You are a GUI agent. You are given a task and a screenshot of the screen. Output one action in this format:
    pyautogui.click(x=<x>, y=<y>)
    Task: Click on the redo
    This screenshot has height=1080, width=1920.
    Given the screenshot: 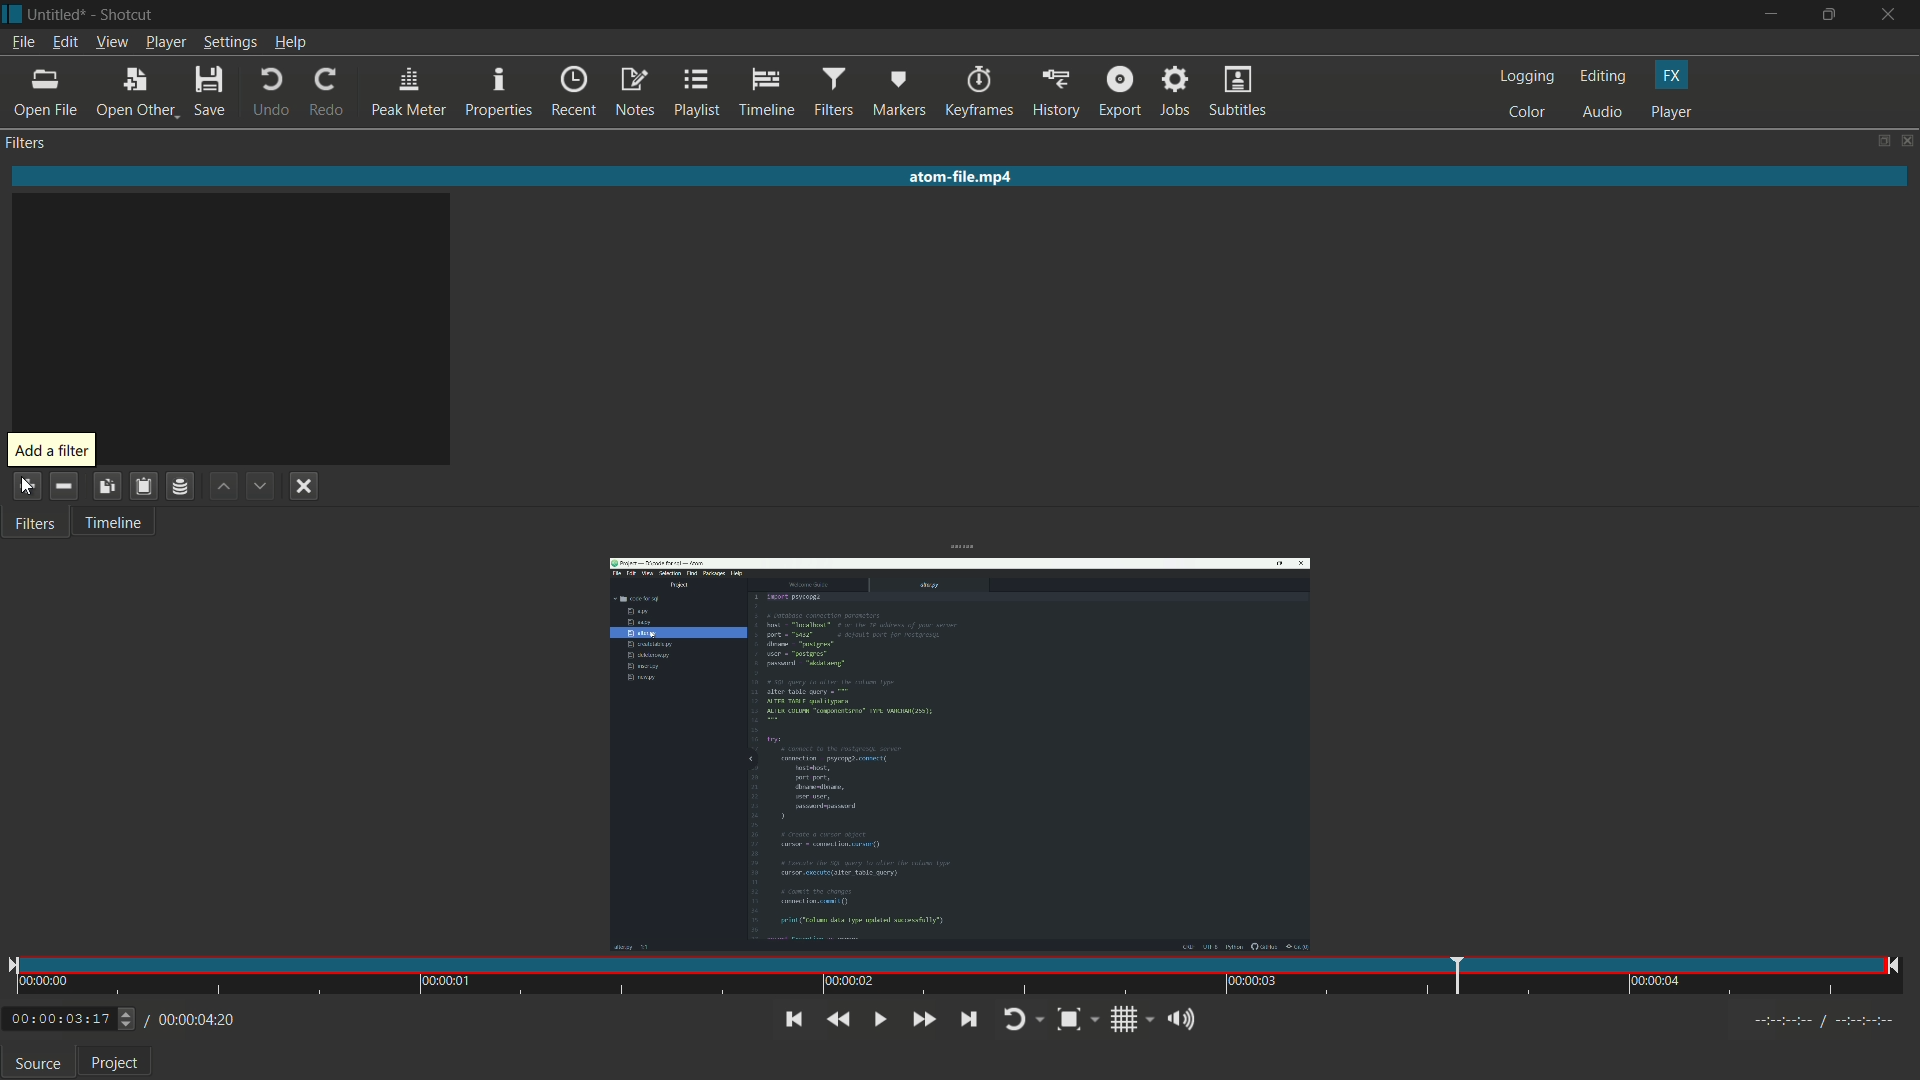 What is the action you would take?
    pyautogui.click(x=327, y=93)
    